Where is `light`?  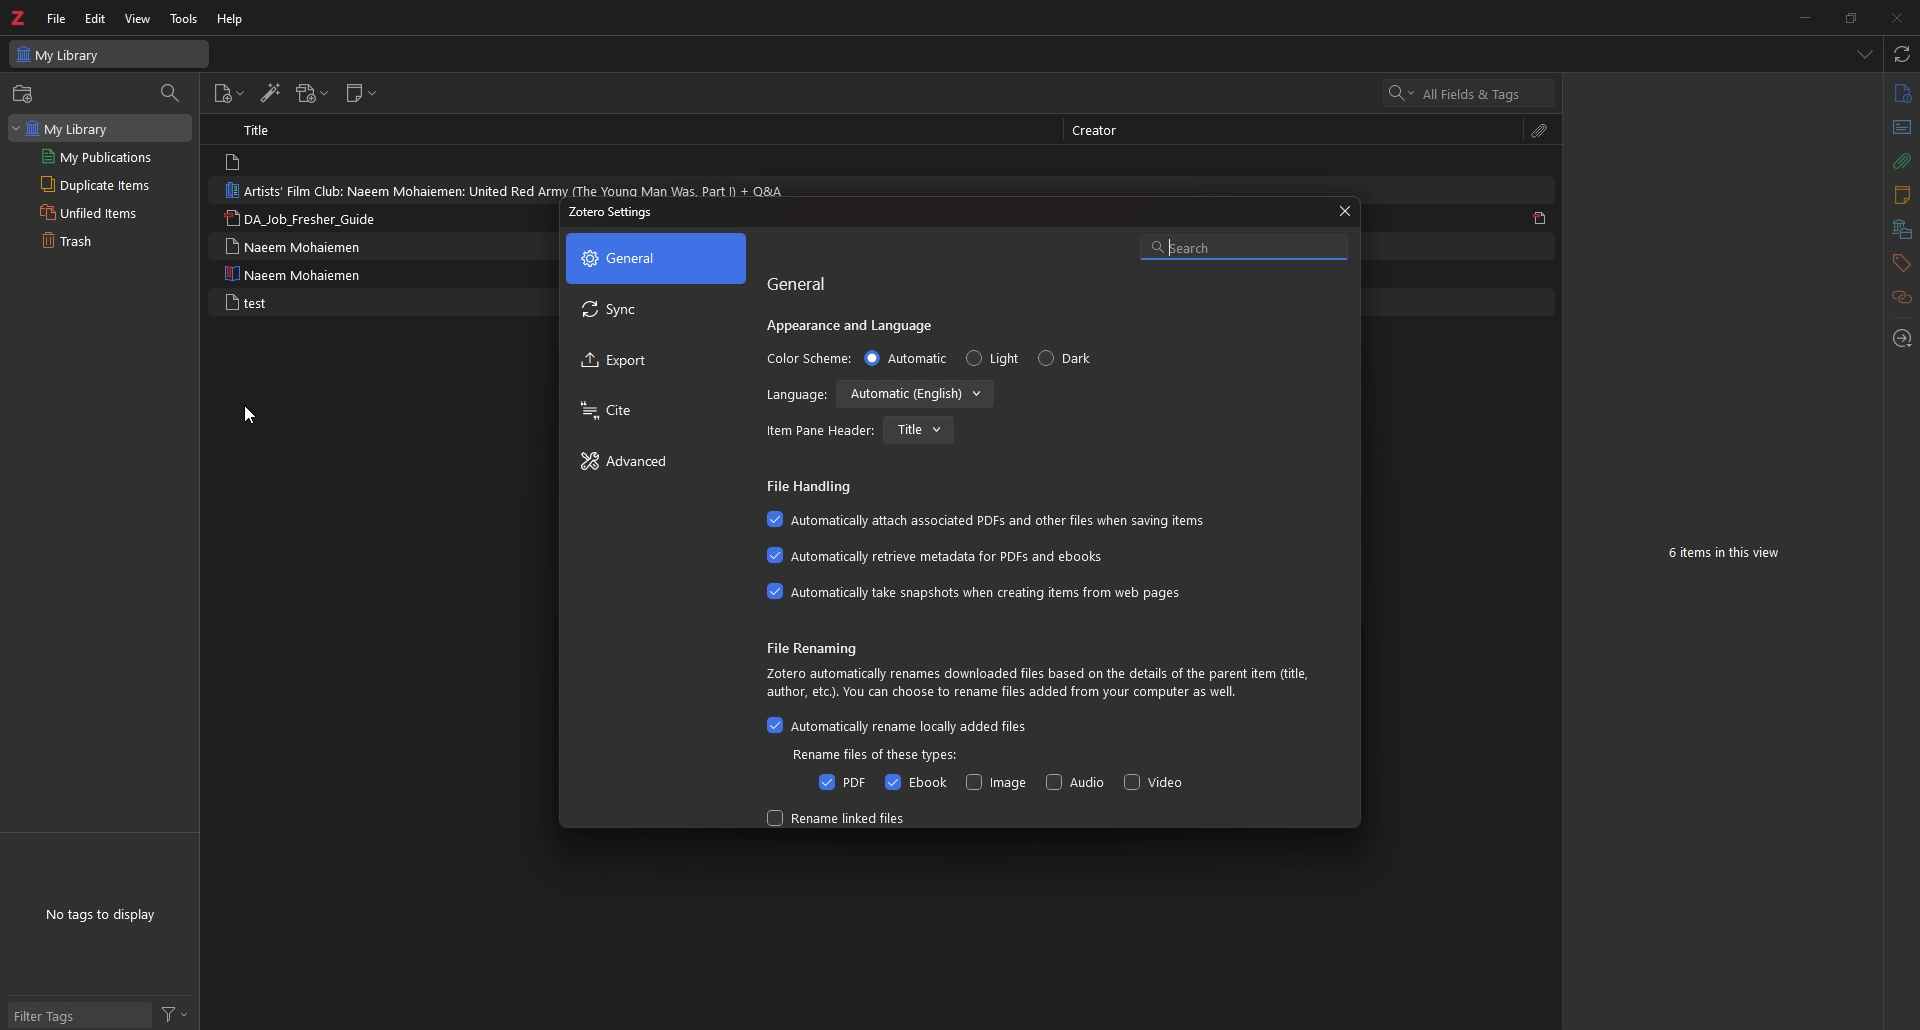 light is located at coordinates (992, 359).